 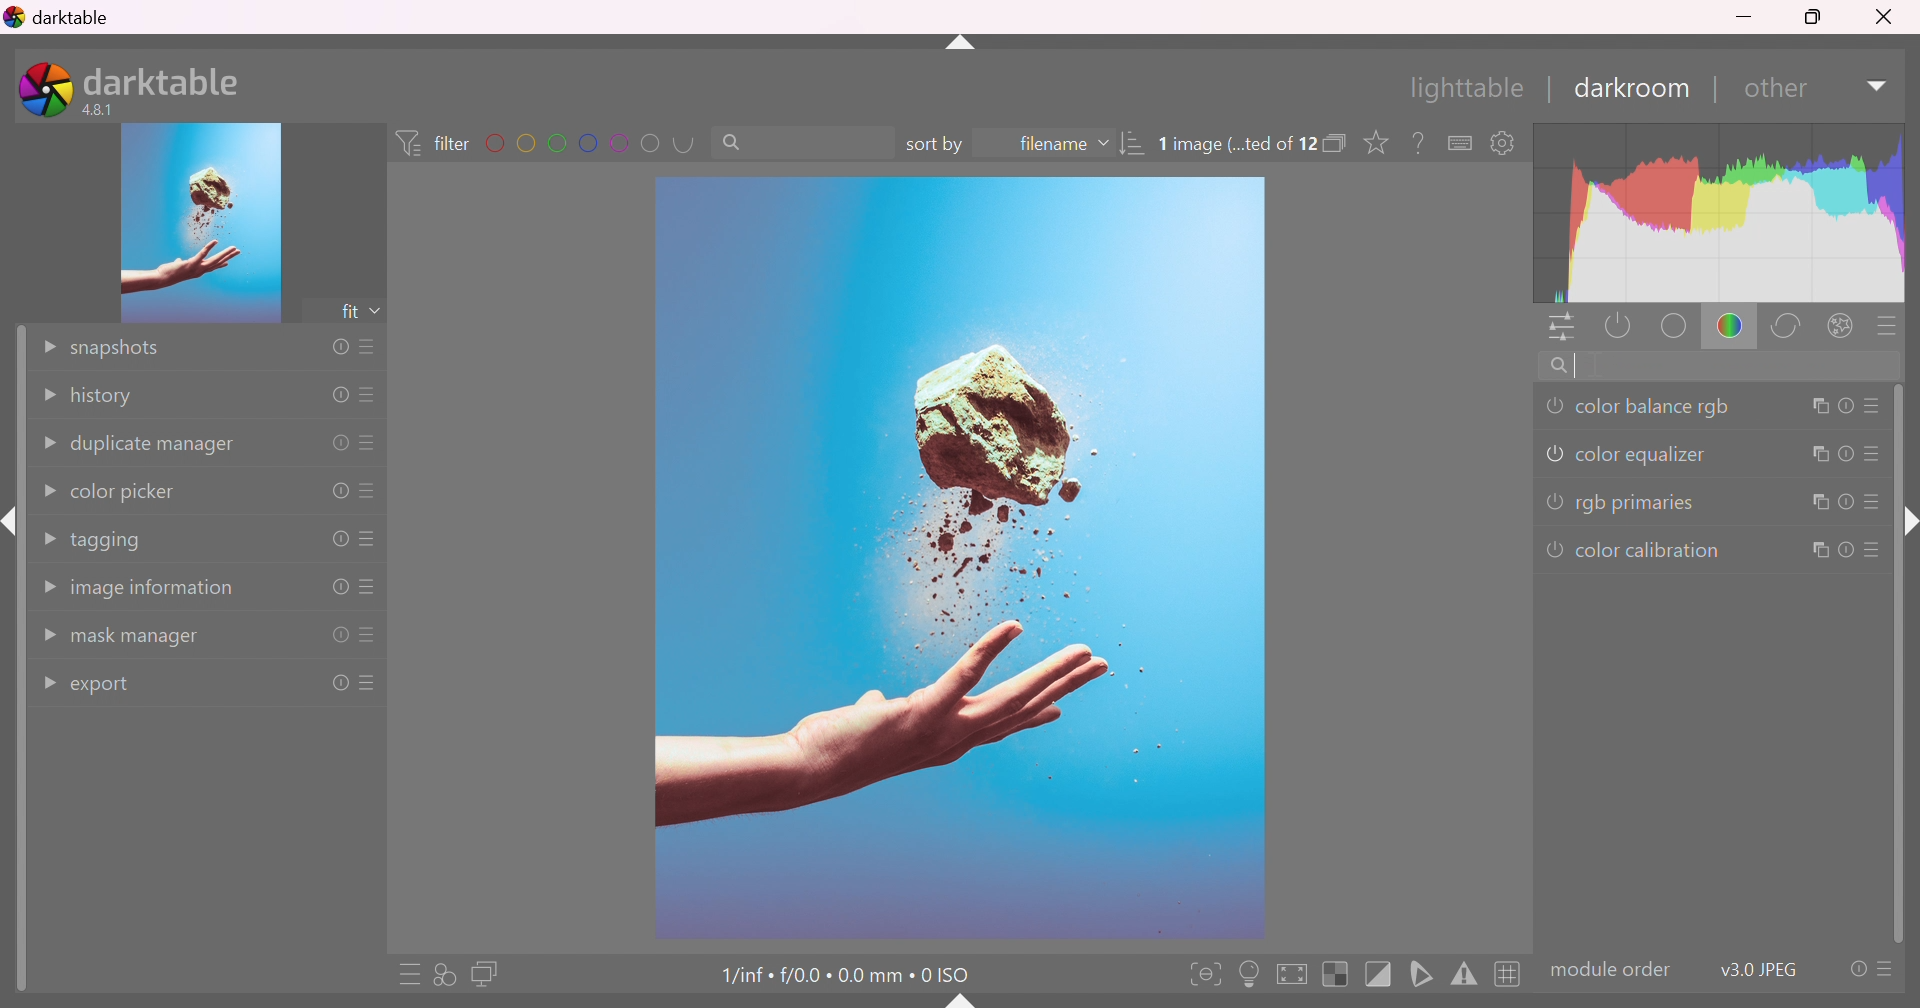 What do you see at coordinates (1888, 18) in the screenshot?
I see `Close` at bounding box center [1888, 18].